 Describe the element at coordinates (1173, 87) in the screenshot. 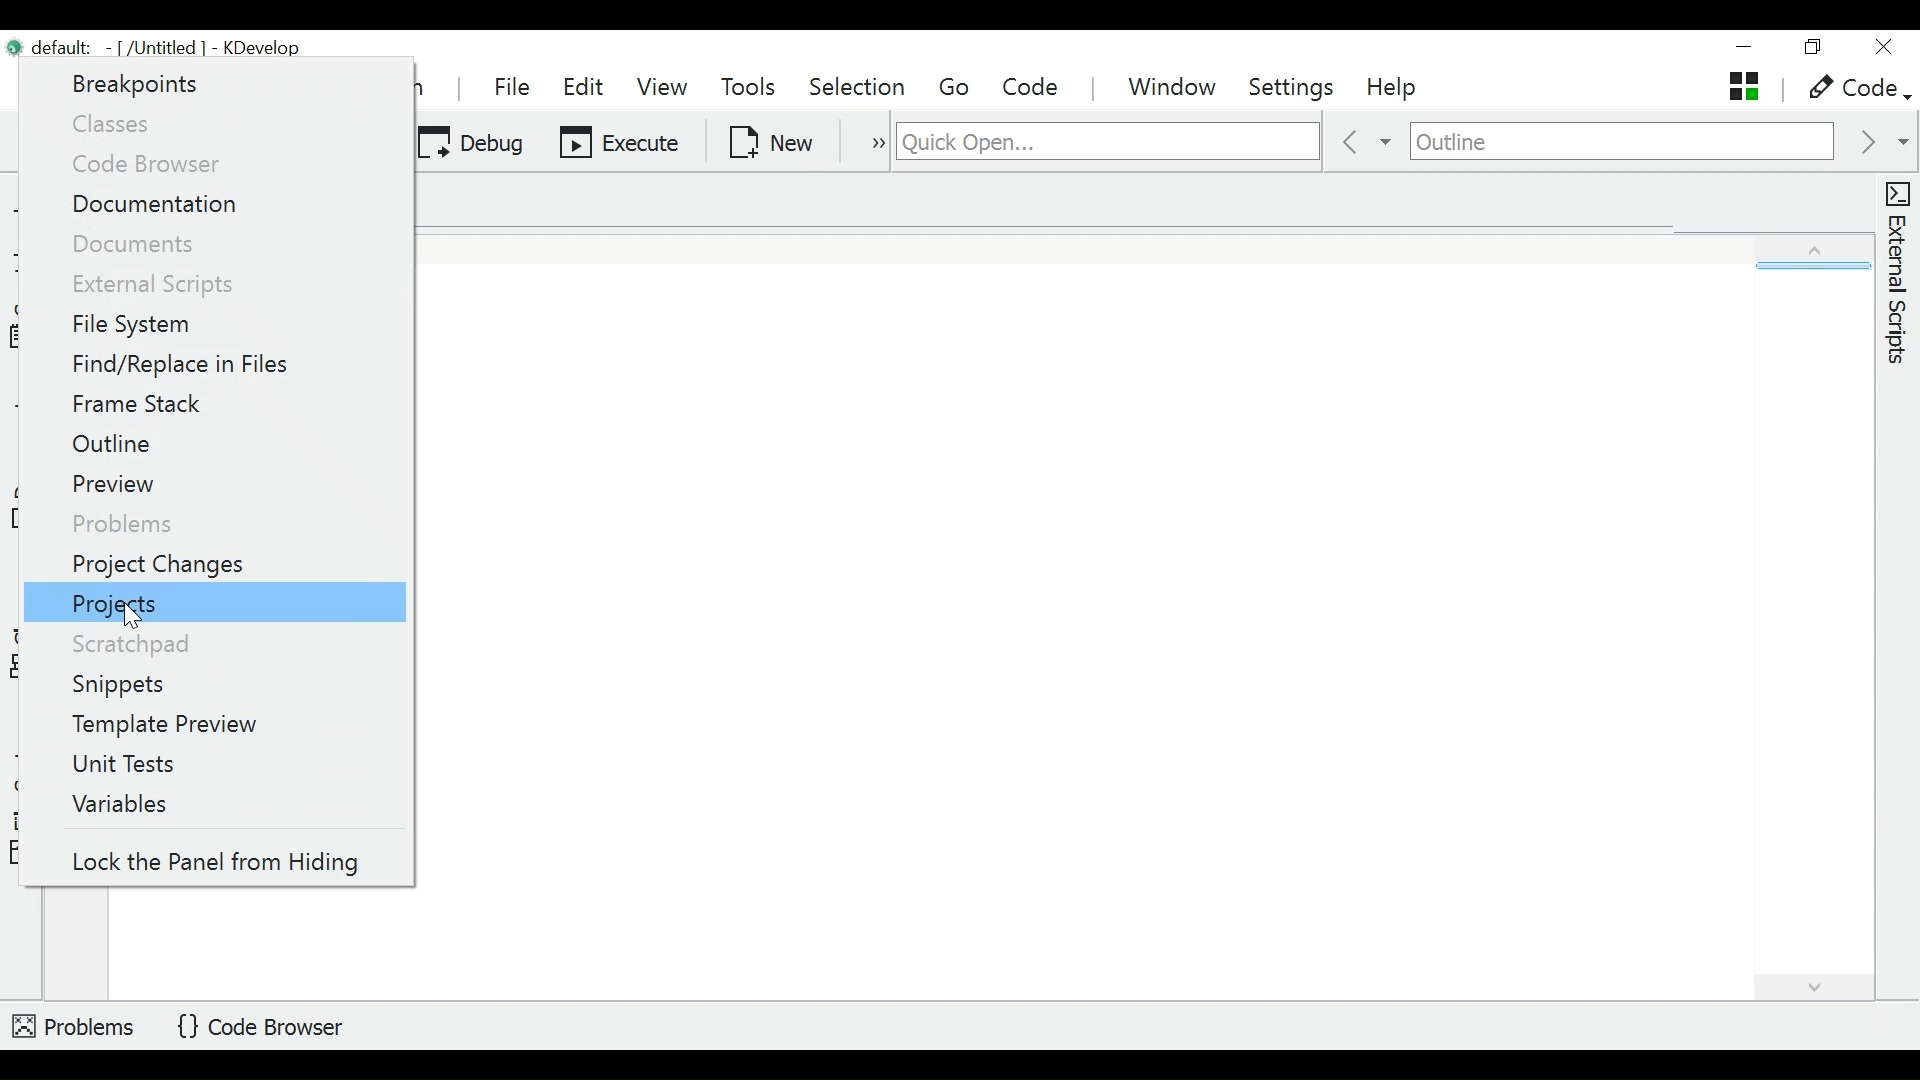

I see `Window` at that location.